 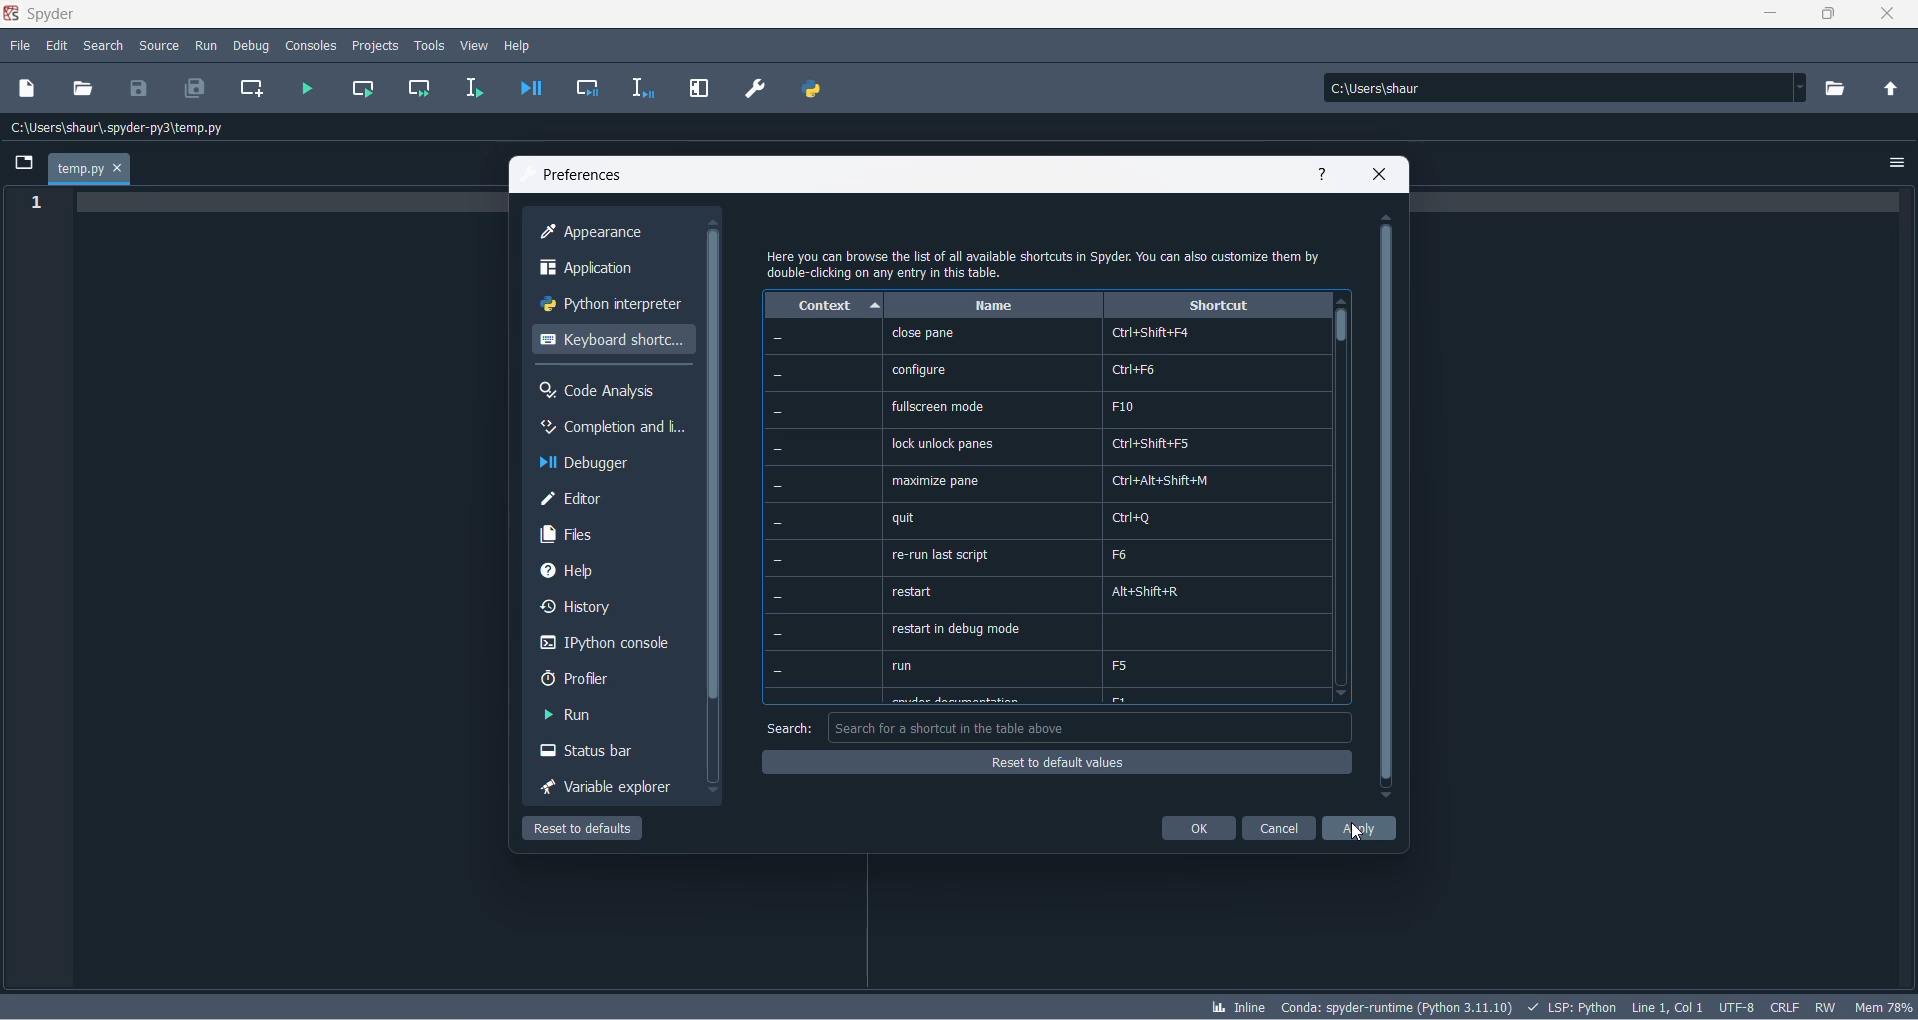 What do you see at coordinates (1199, 829) in the screenshot?
I see `ok` at bounding box center [1199, 829].